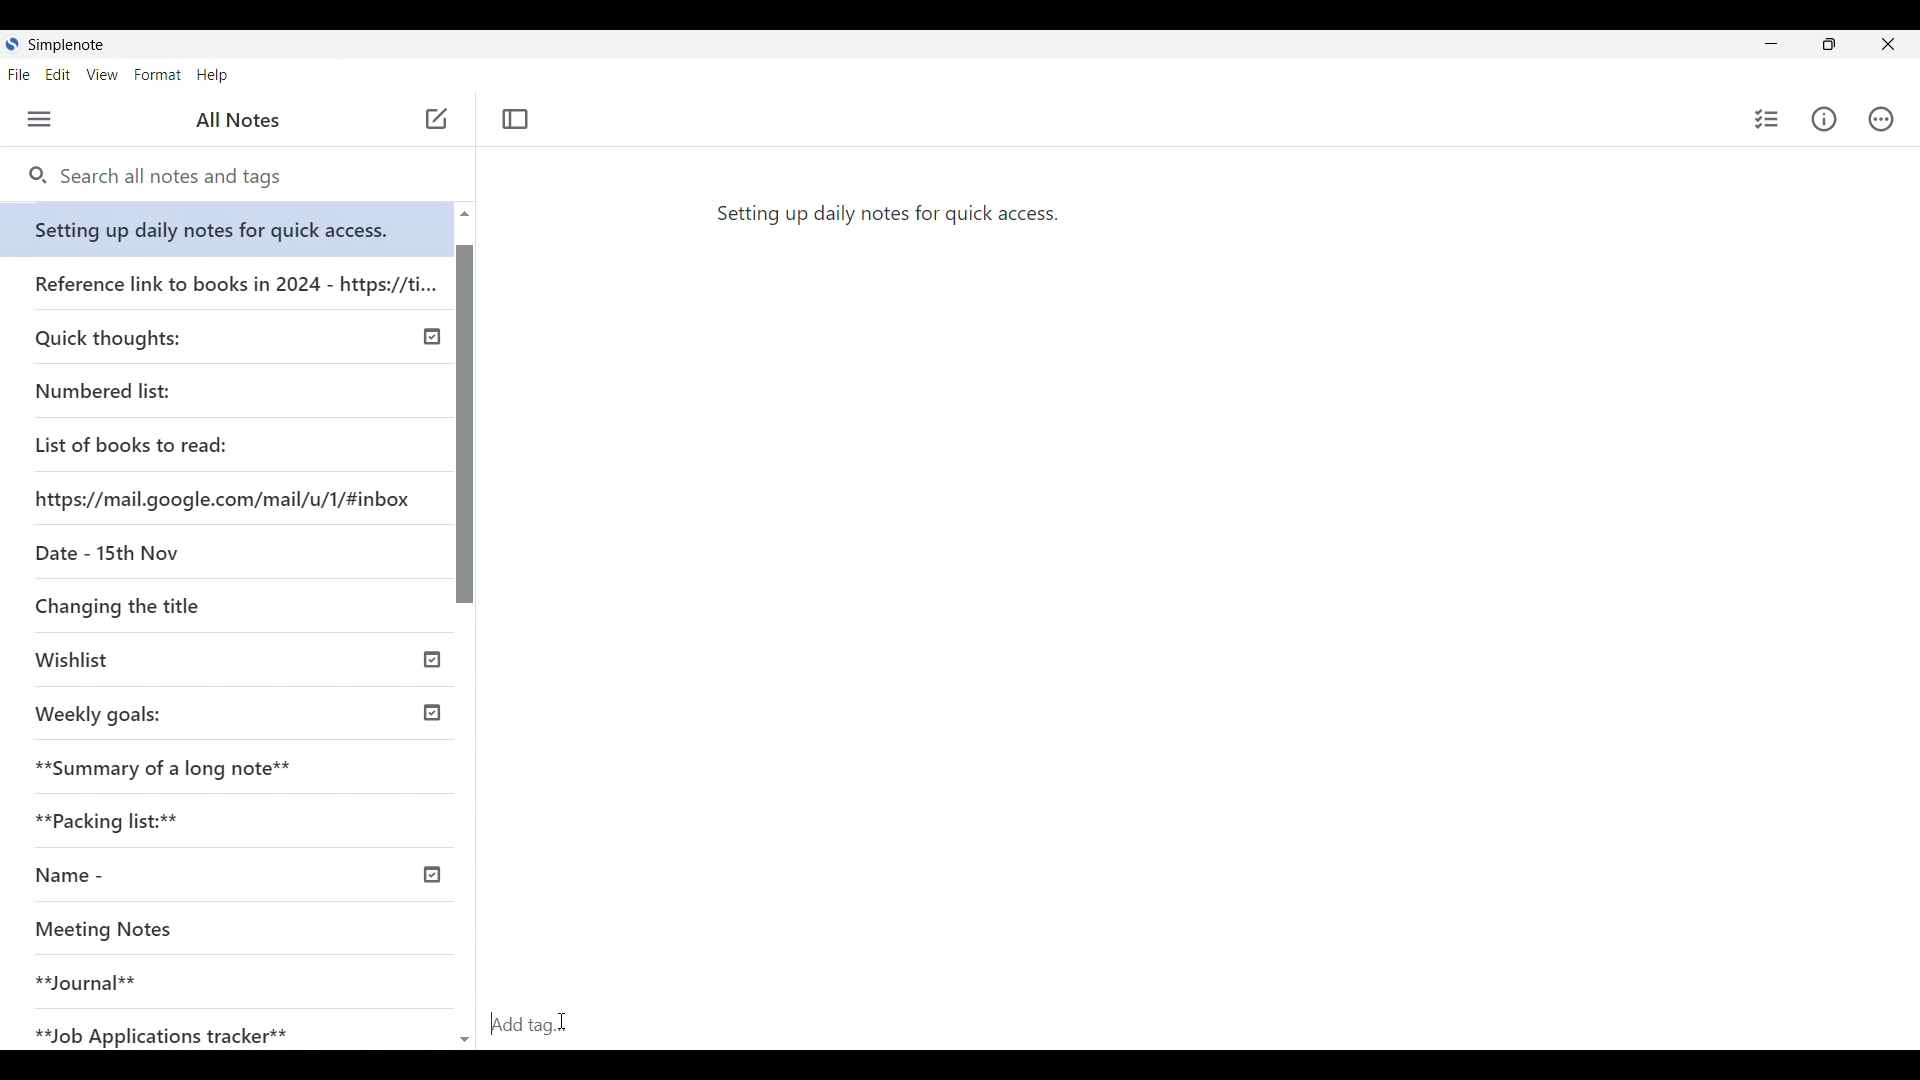 The width and height of the screenshot is (1920, 1080). What do you see at coordinates (434, 125) in the screenshot?
I see `Cursor position unchanged` at bounding box center [434, 125].